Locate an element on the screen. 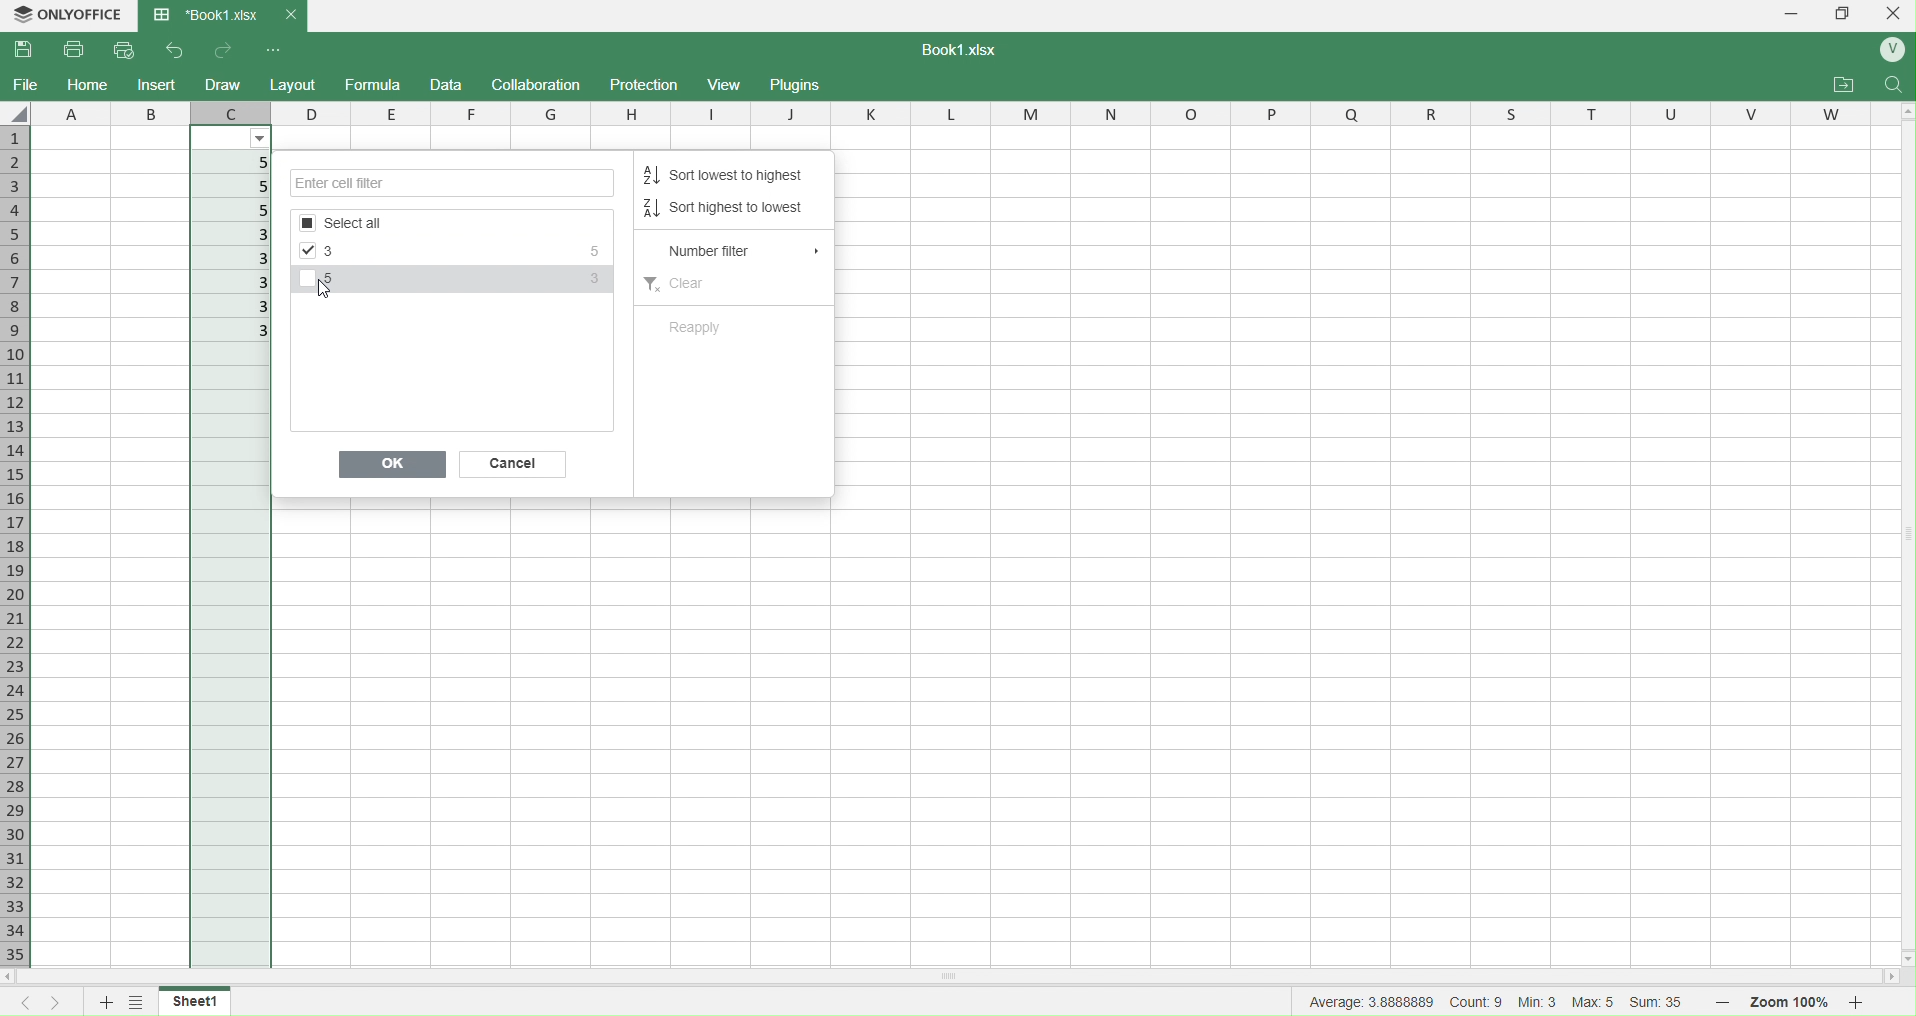 This screenshot has width=1916, height=1016. Text is located at coordinates (954, 49).